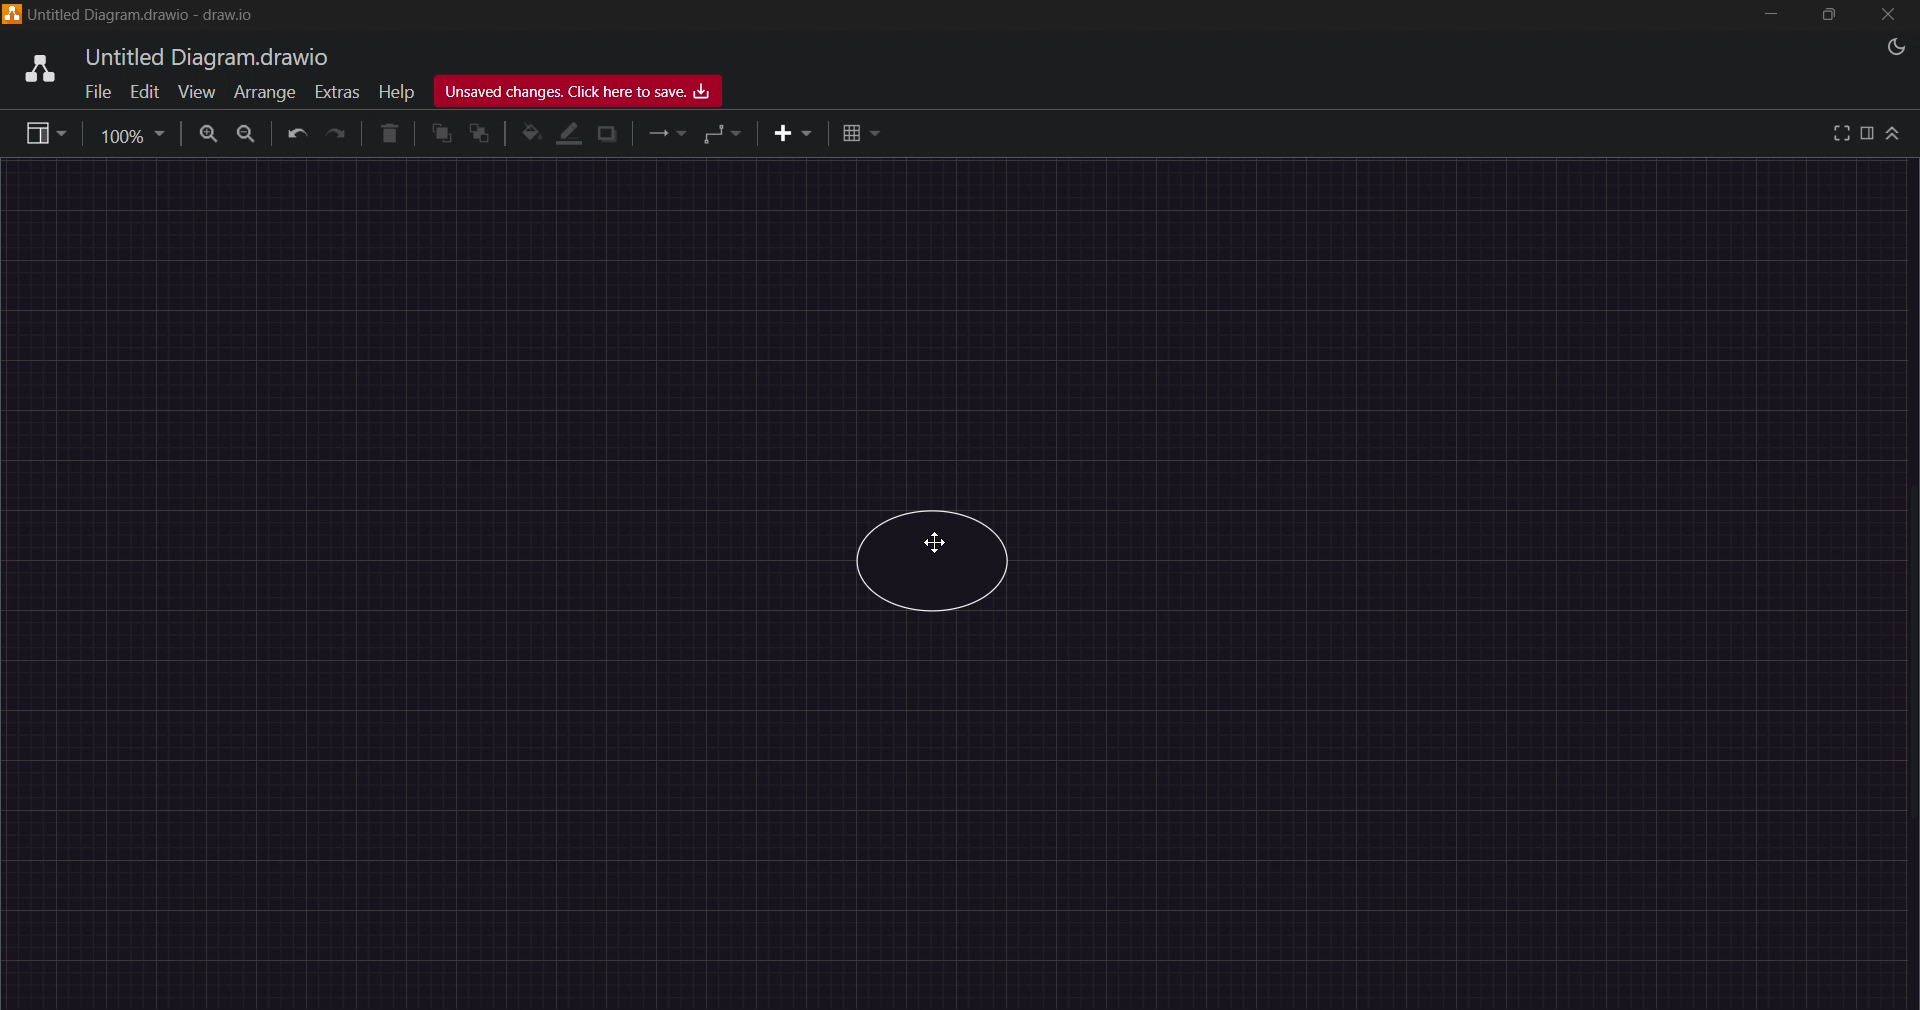 The width and height of the screenshot is (1920, 1010). I want to click on line color, so click(565, 134).